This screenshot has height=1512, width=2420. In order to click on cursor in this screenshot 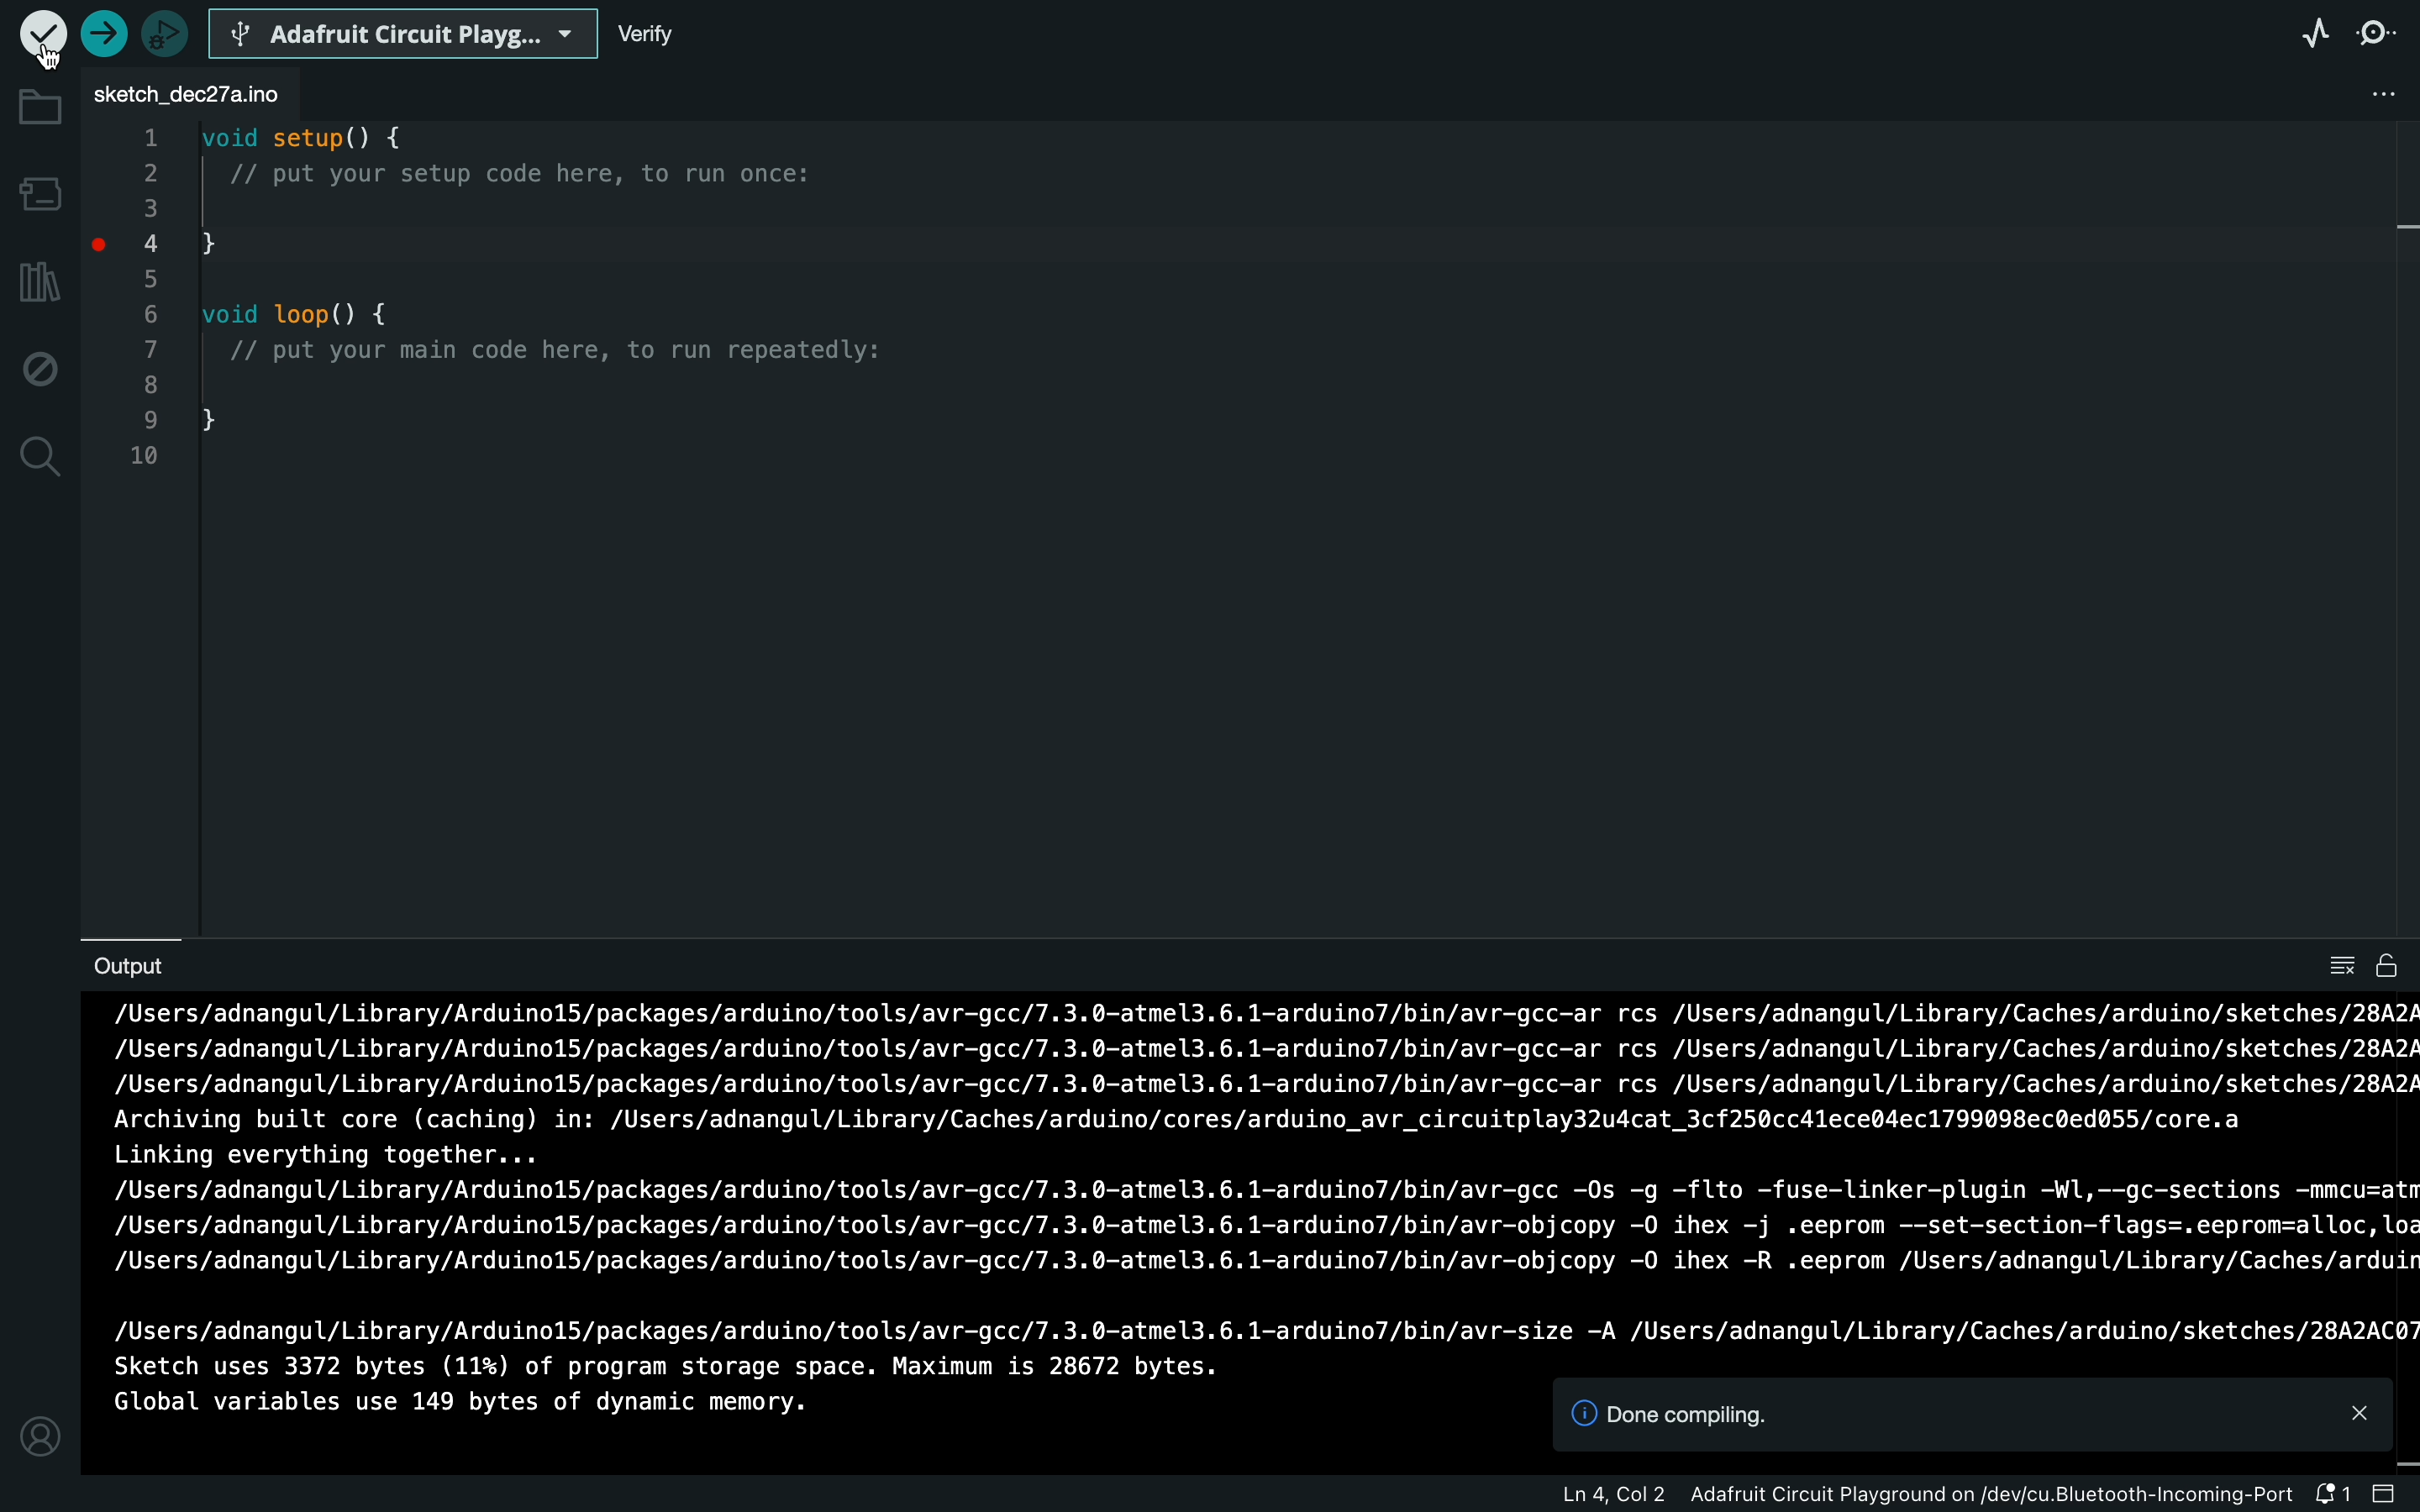, I will do `click(44, 54)`.